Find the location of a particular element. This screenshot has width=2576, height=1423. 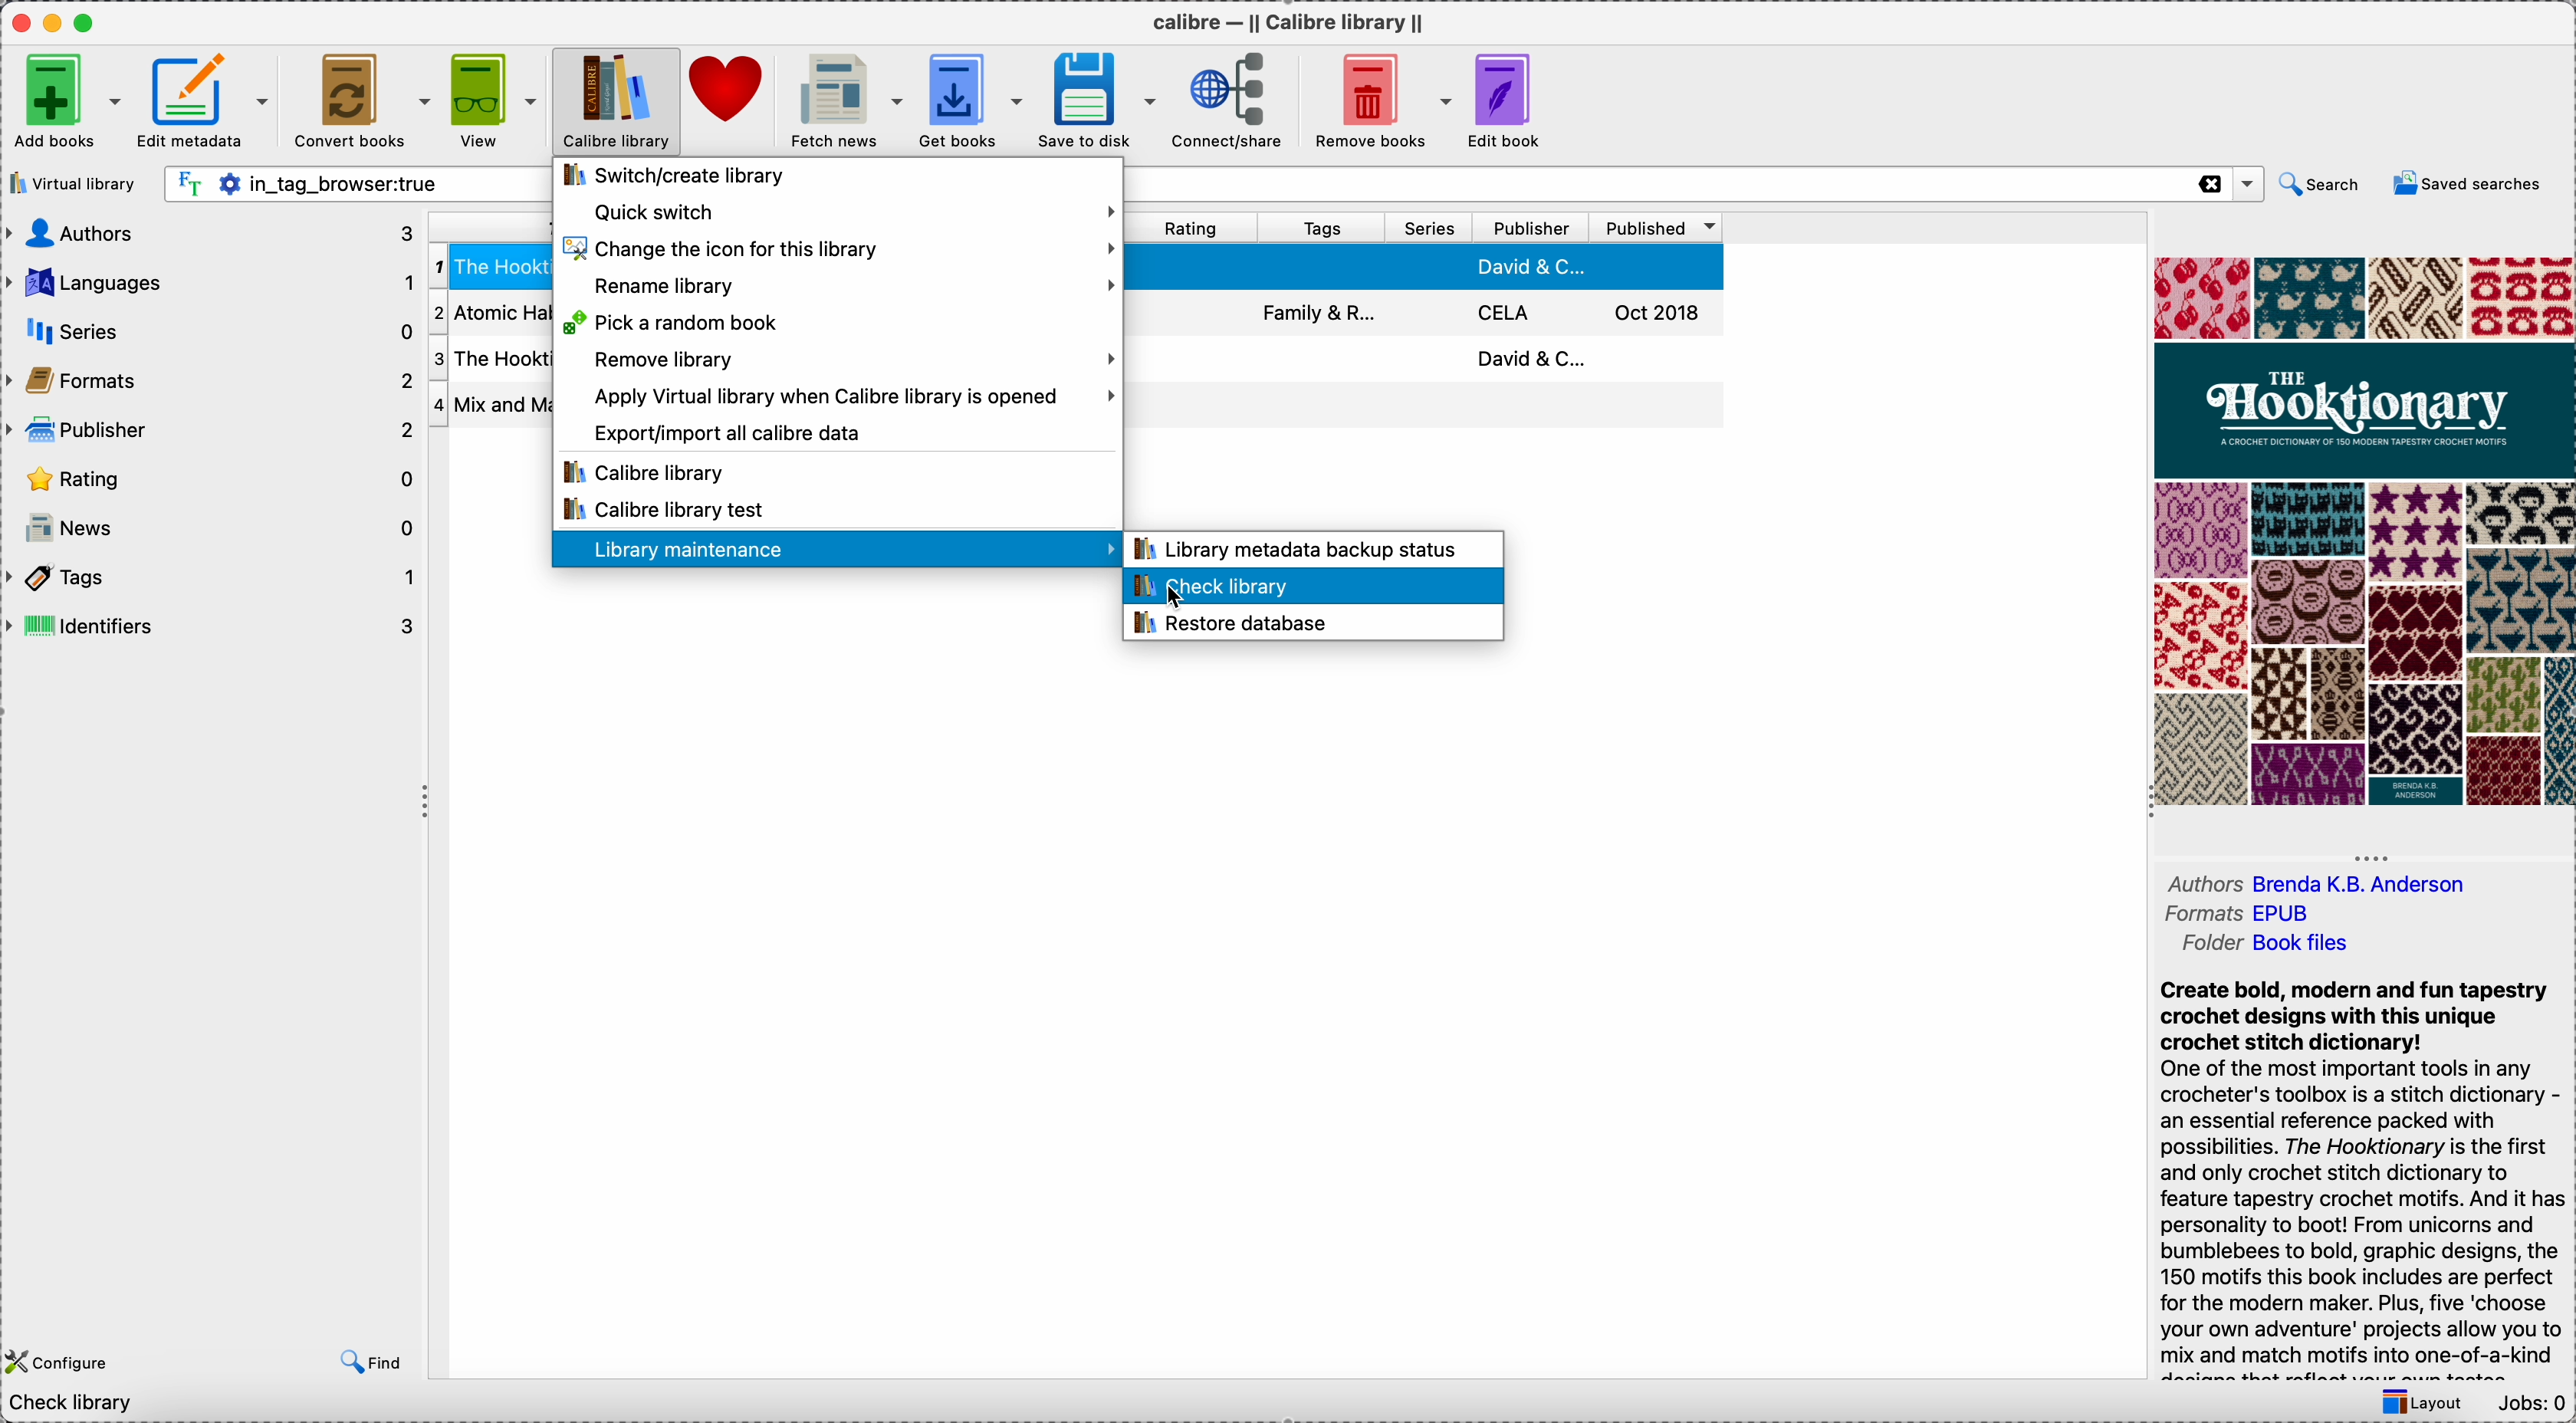

export/import all calibre data is located at coordinates (728, 428).